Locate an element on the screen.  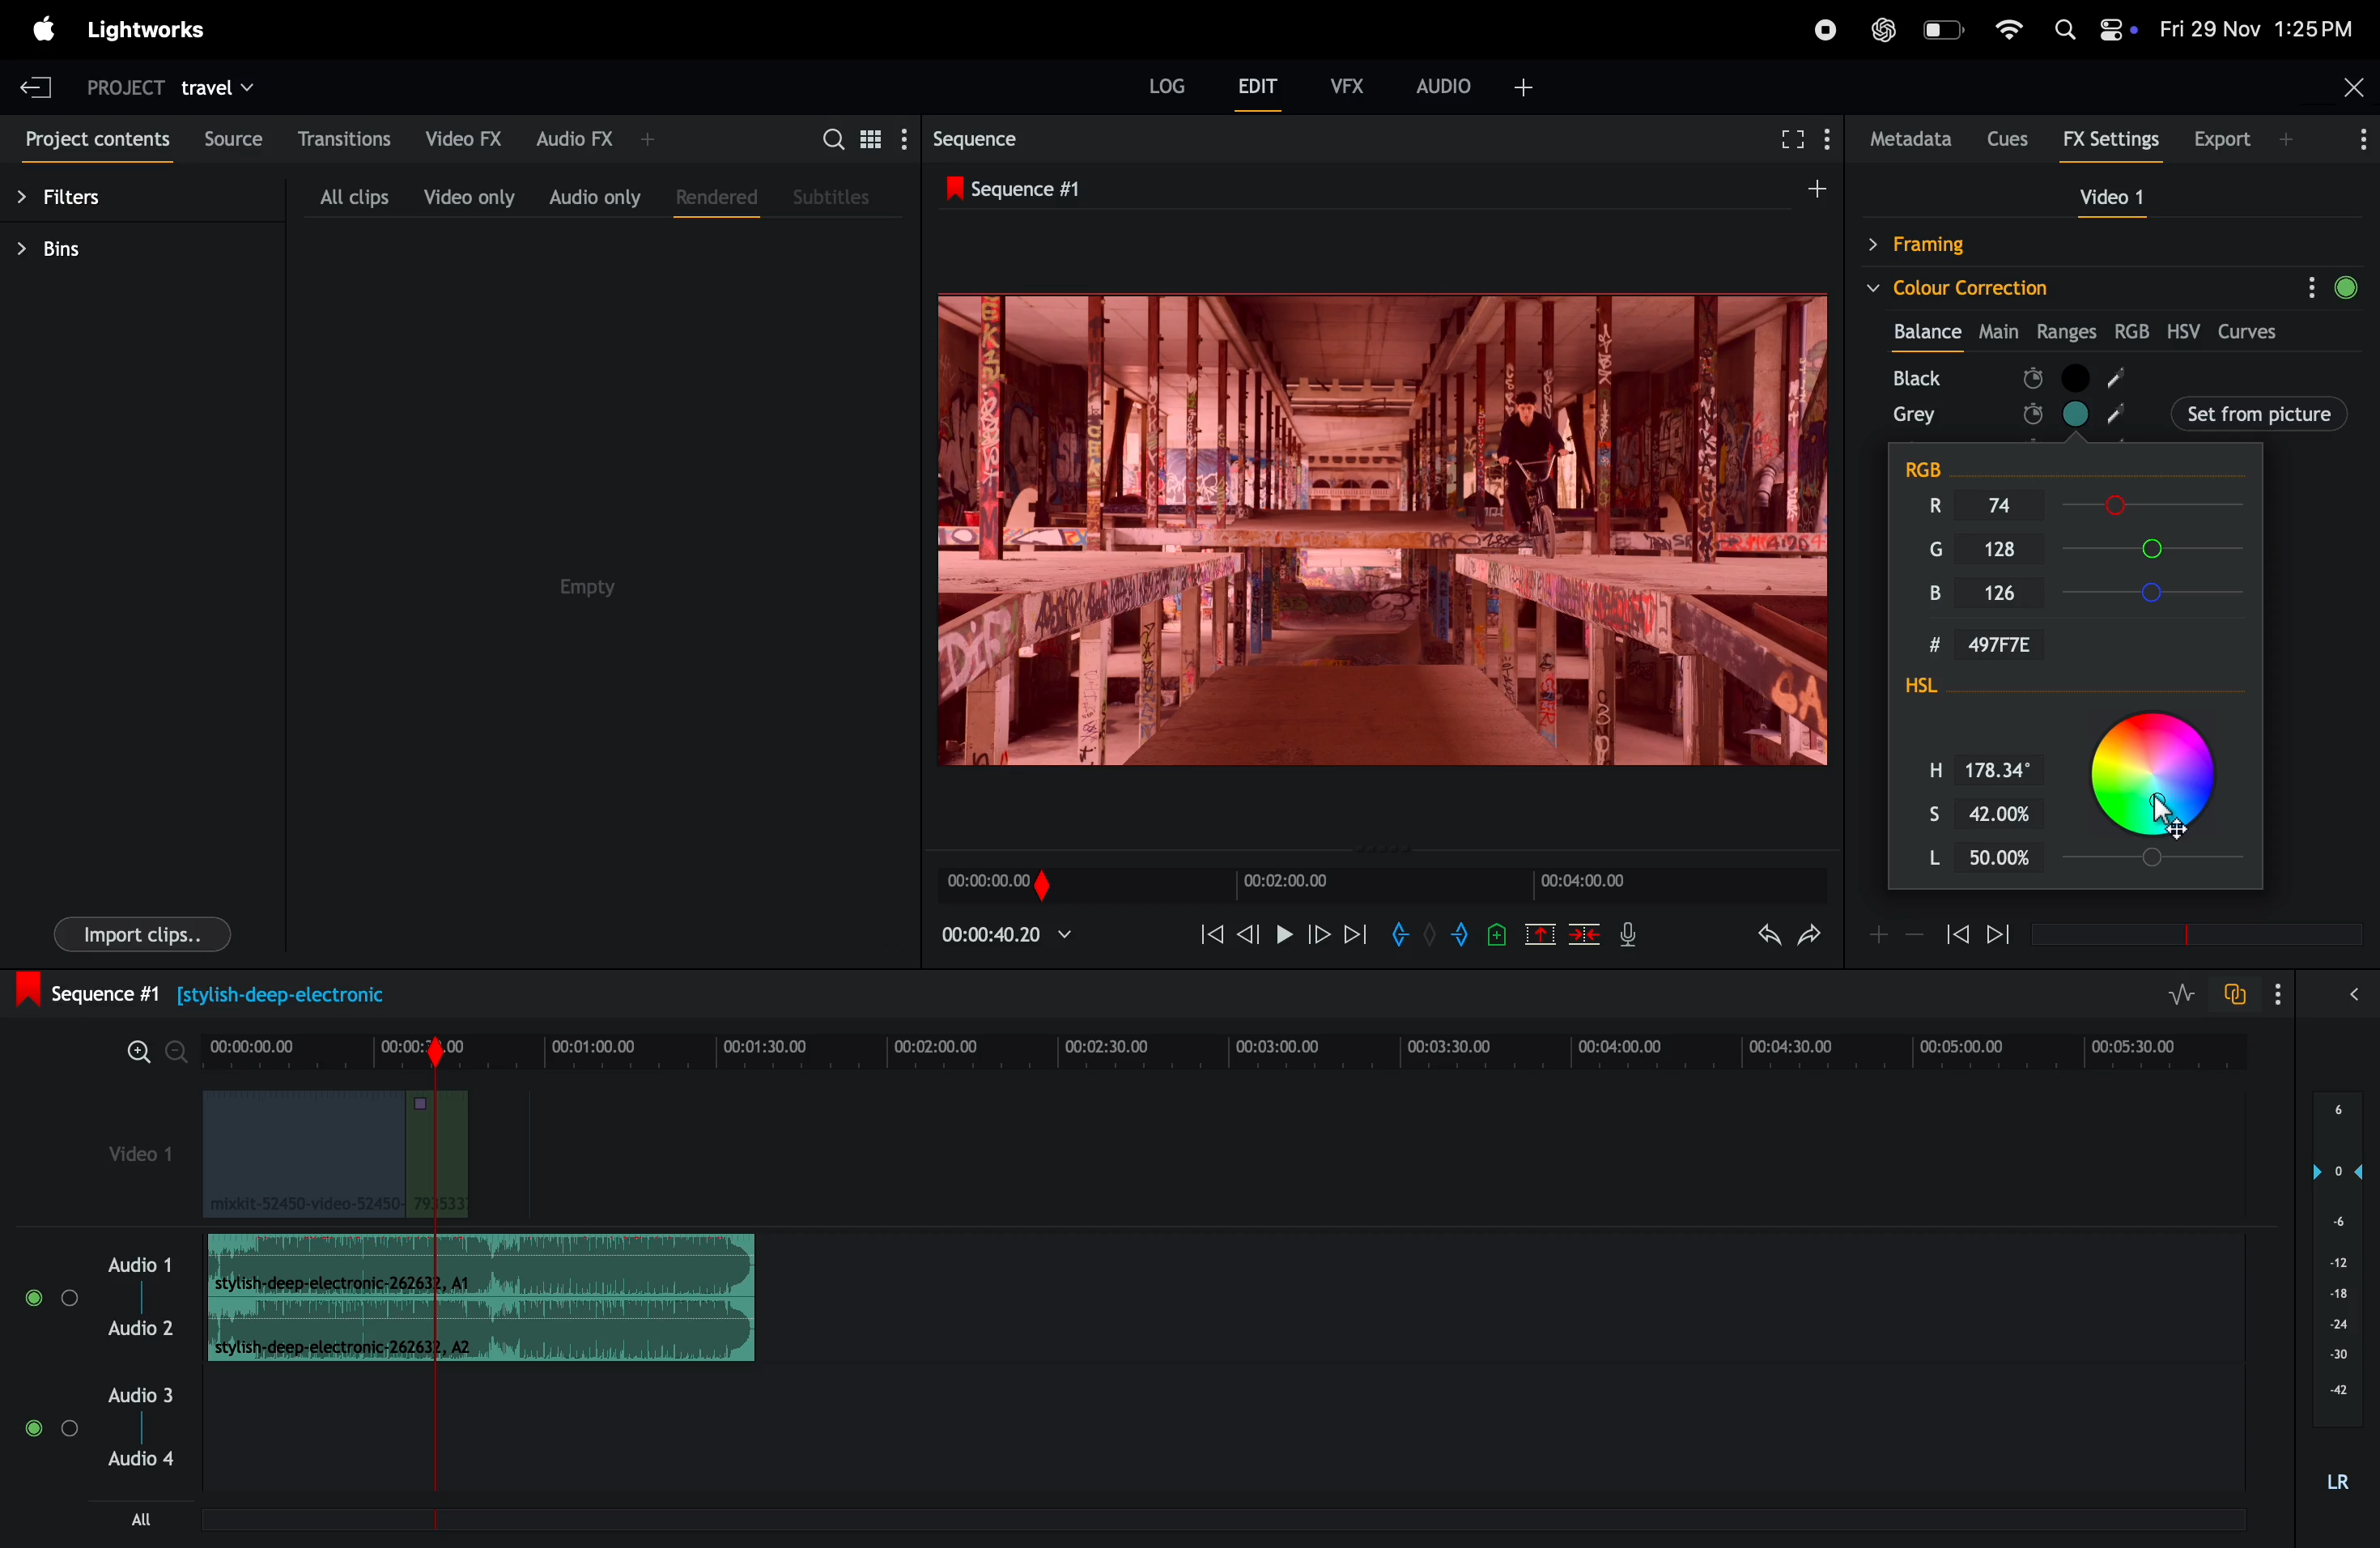
grey is located at coordinates (1915, 415).